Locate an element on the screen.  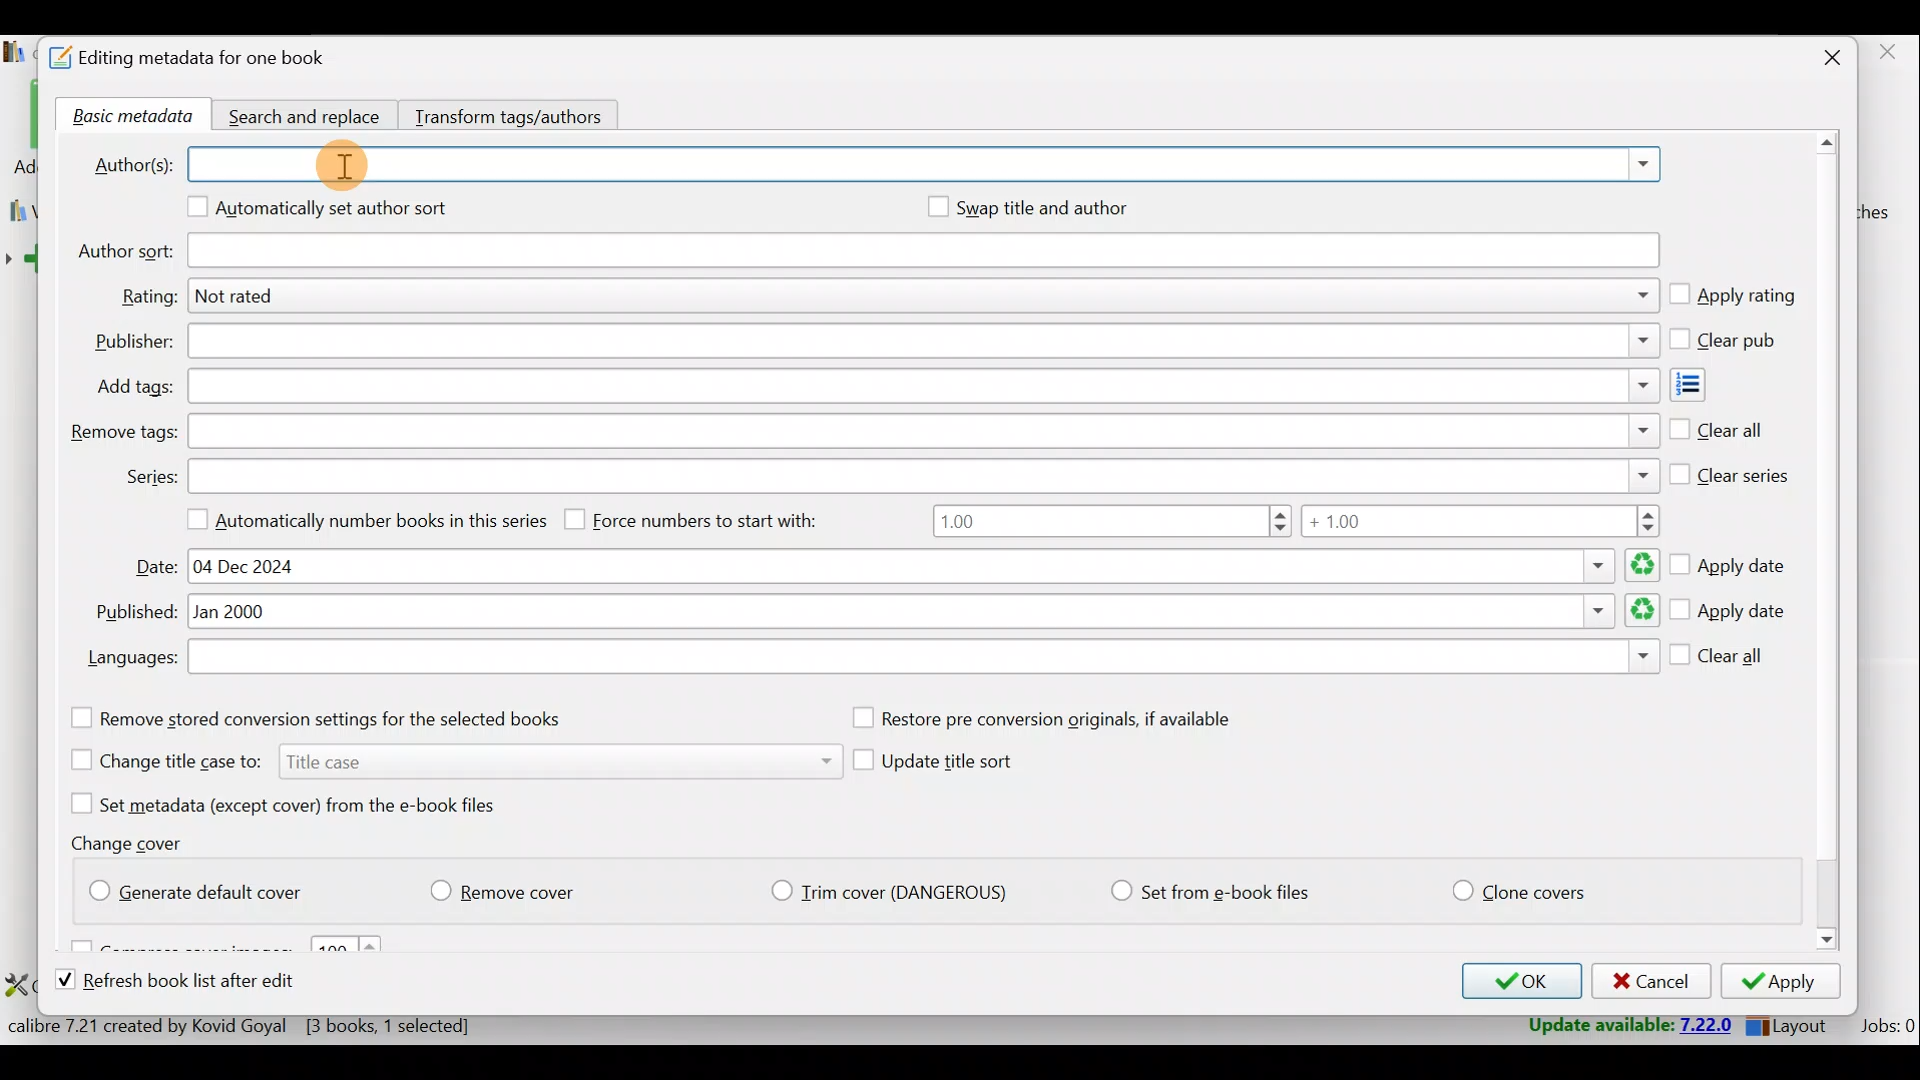
Authors is located at coordinates (921, 166).